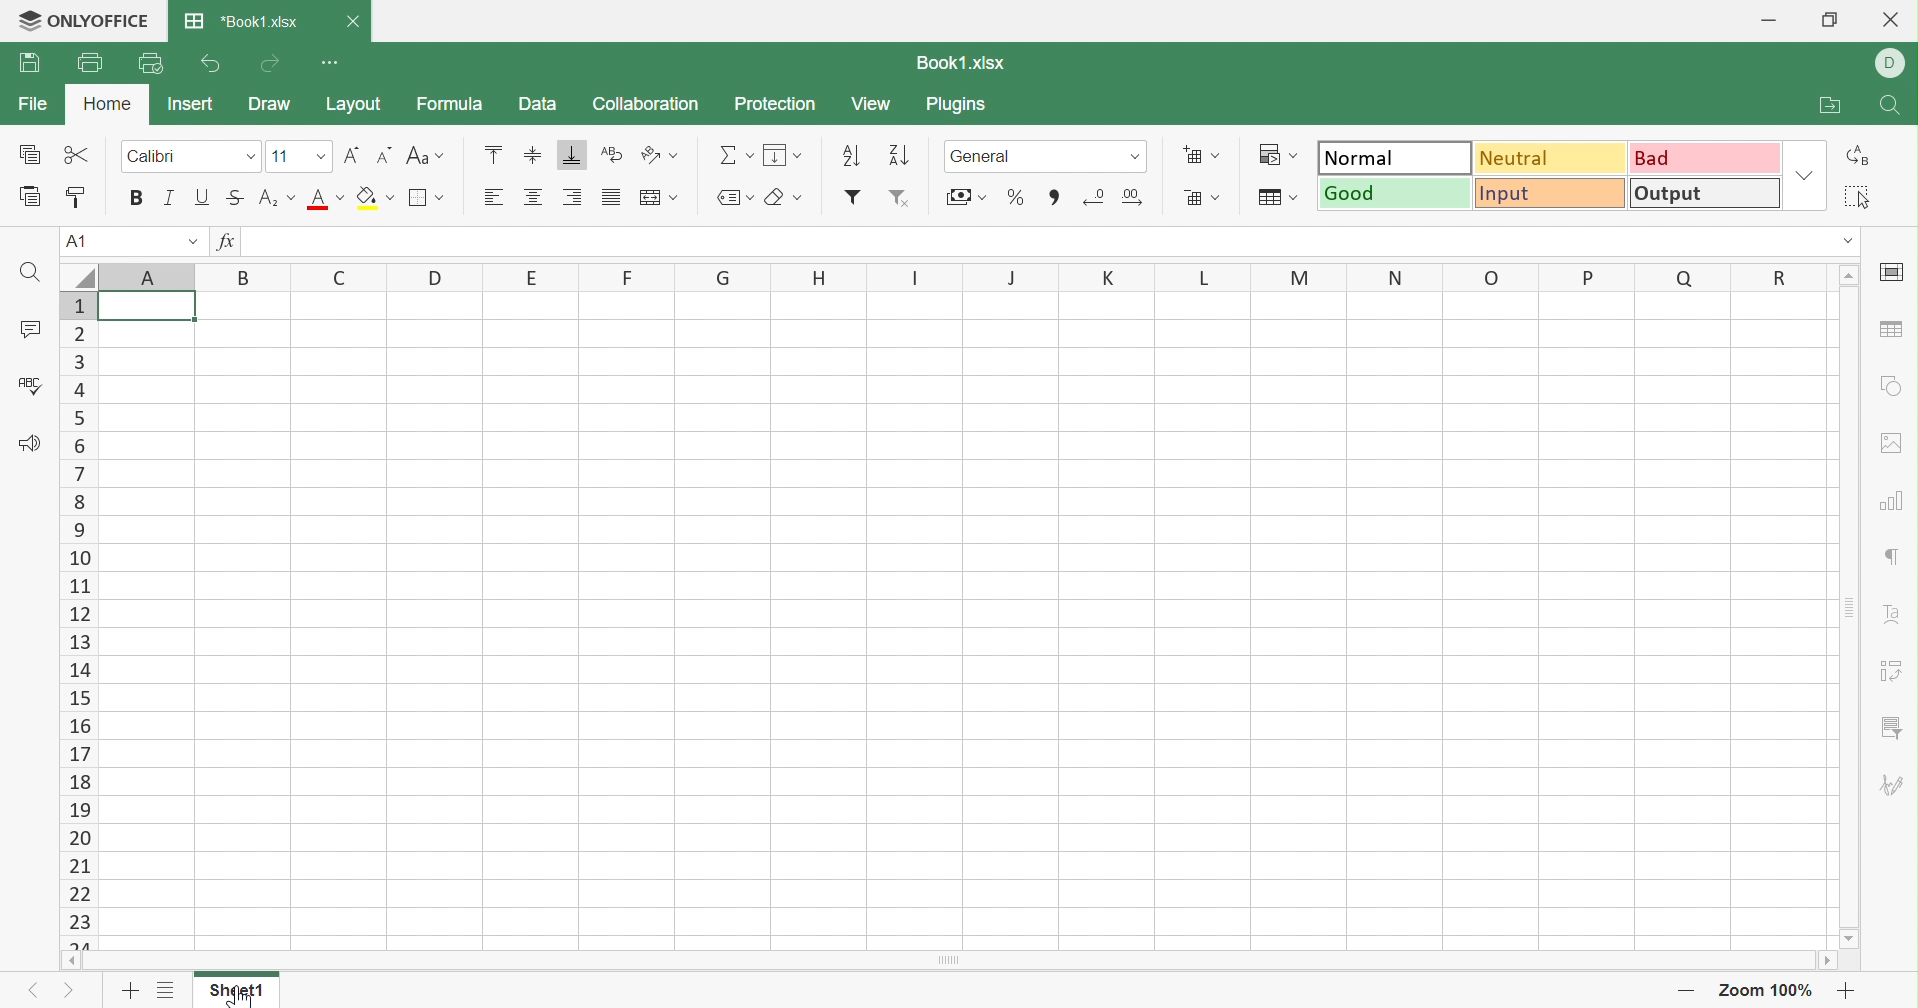 The width and height of the screenshot is (1918, 1008). What do you see at coordinates (211, 64) in the screenshot?
I see `Undo` at bounding box center [211, 64].